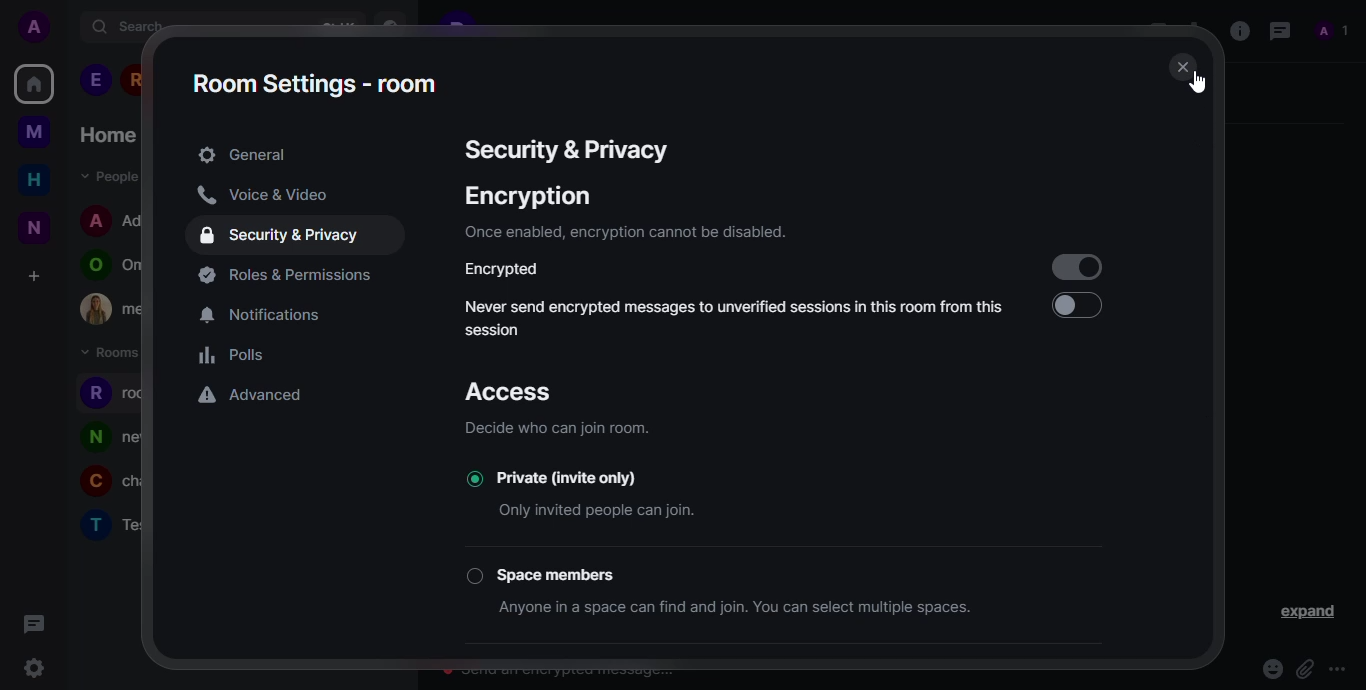  What do you see at coordinates (249, 154) in the screenshot?
I see `General` at bounding box center [249, 154].